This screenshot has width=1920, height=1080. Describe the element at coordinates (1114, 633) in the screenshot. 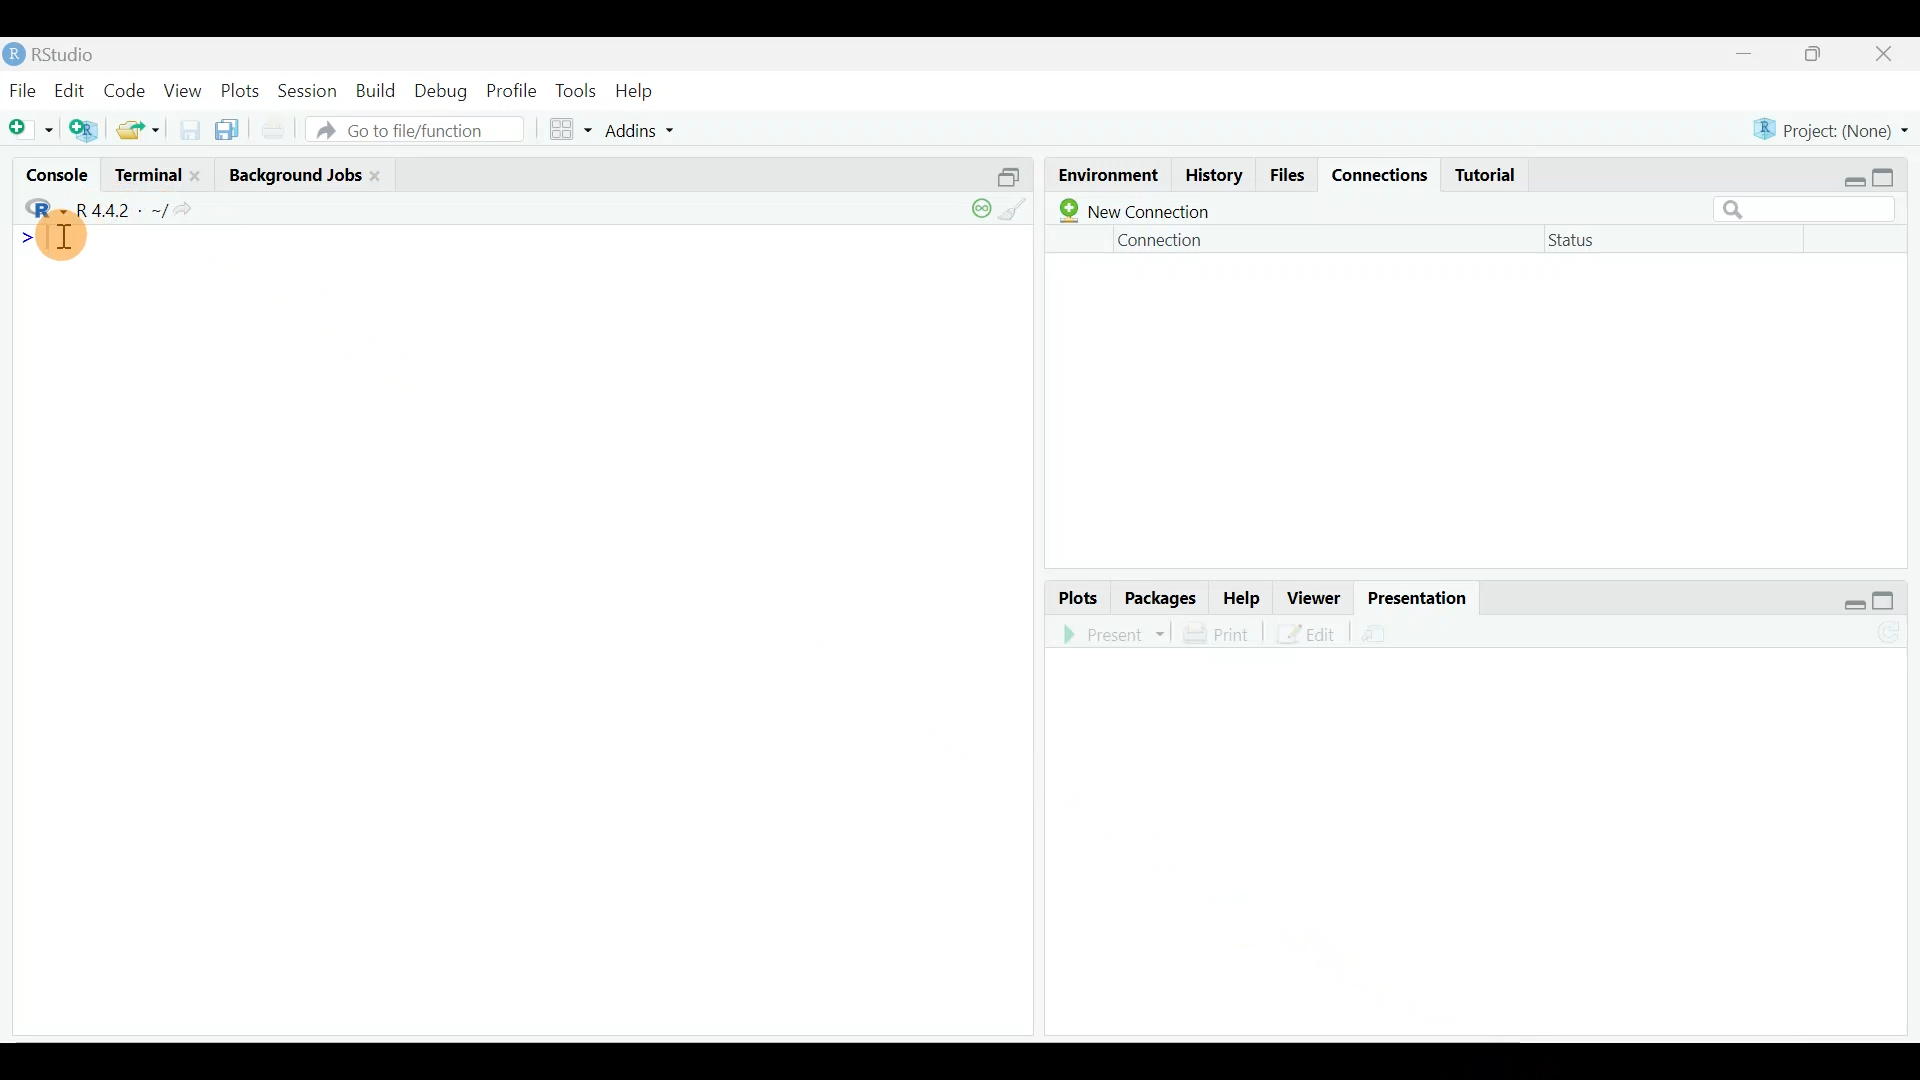

I see `Present in an external web browser` at that location.